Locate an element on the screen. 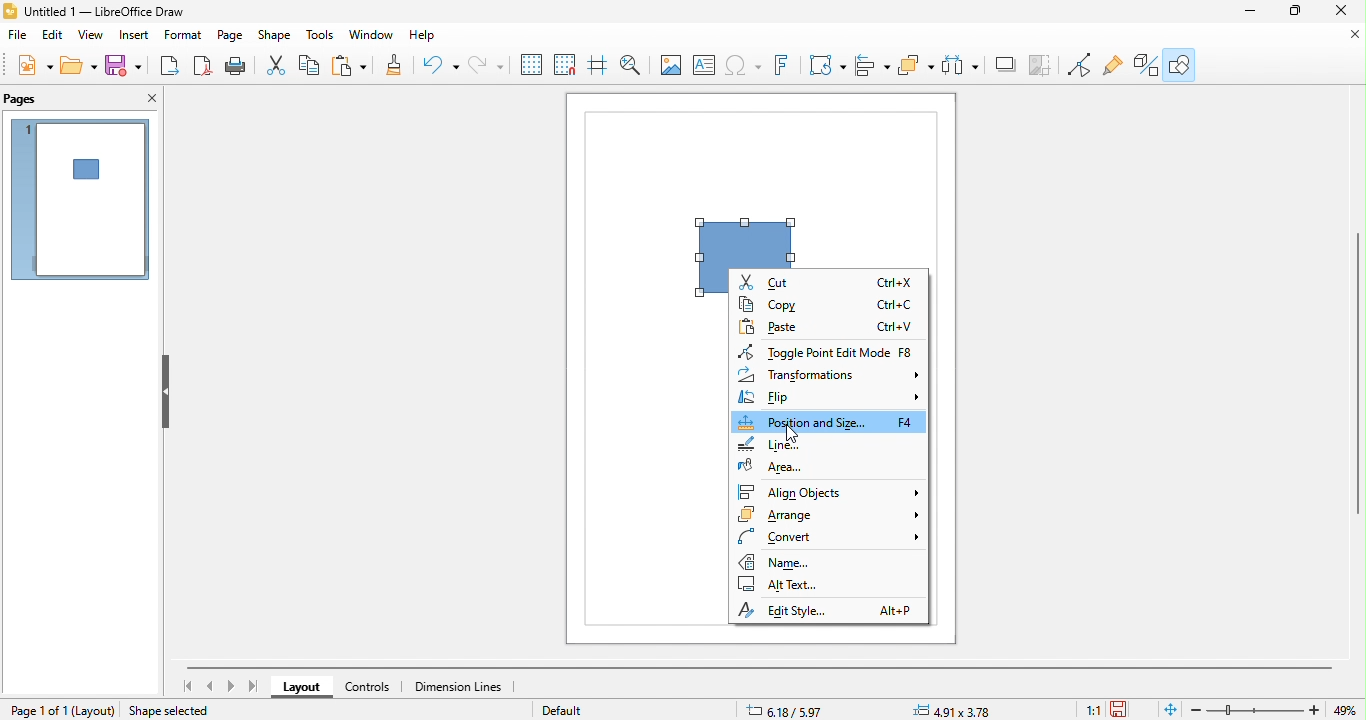 This screenshot has height=720, width=1366. last page is located at coordinates (255, 687).